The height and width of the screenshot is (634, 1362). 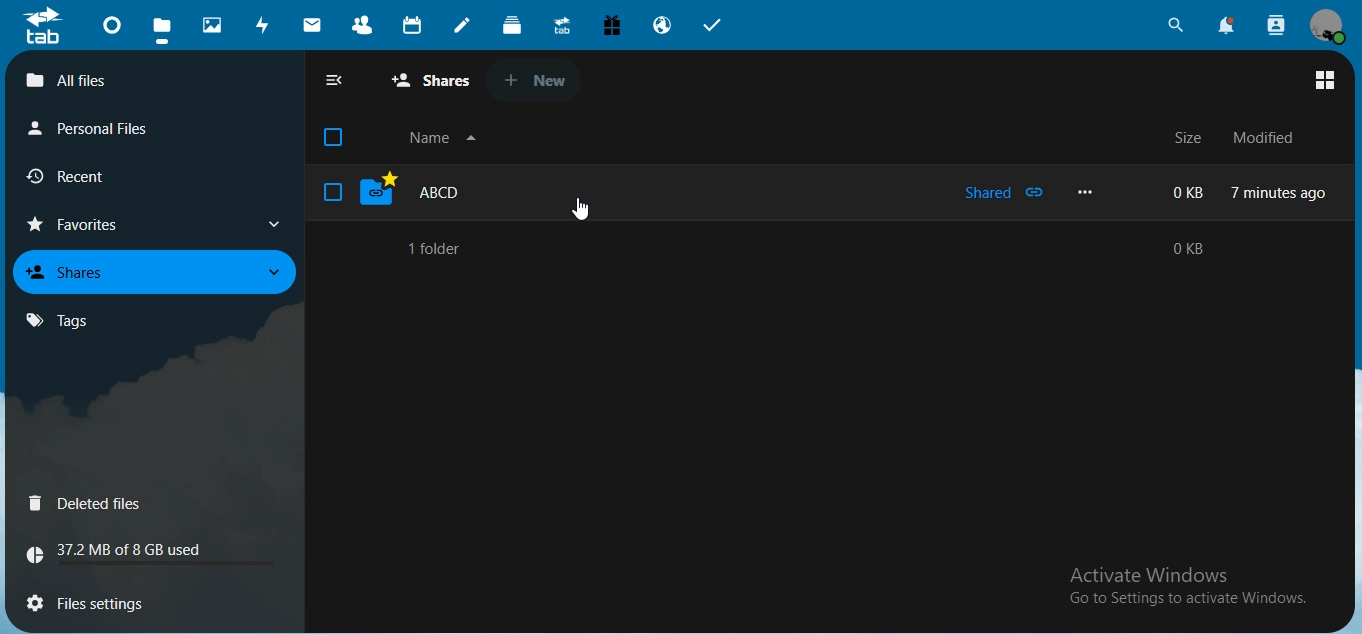 What do you see at coordinates (414, 26) in the screenshot?
I see `calendar` at bounding box center [414, 26].